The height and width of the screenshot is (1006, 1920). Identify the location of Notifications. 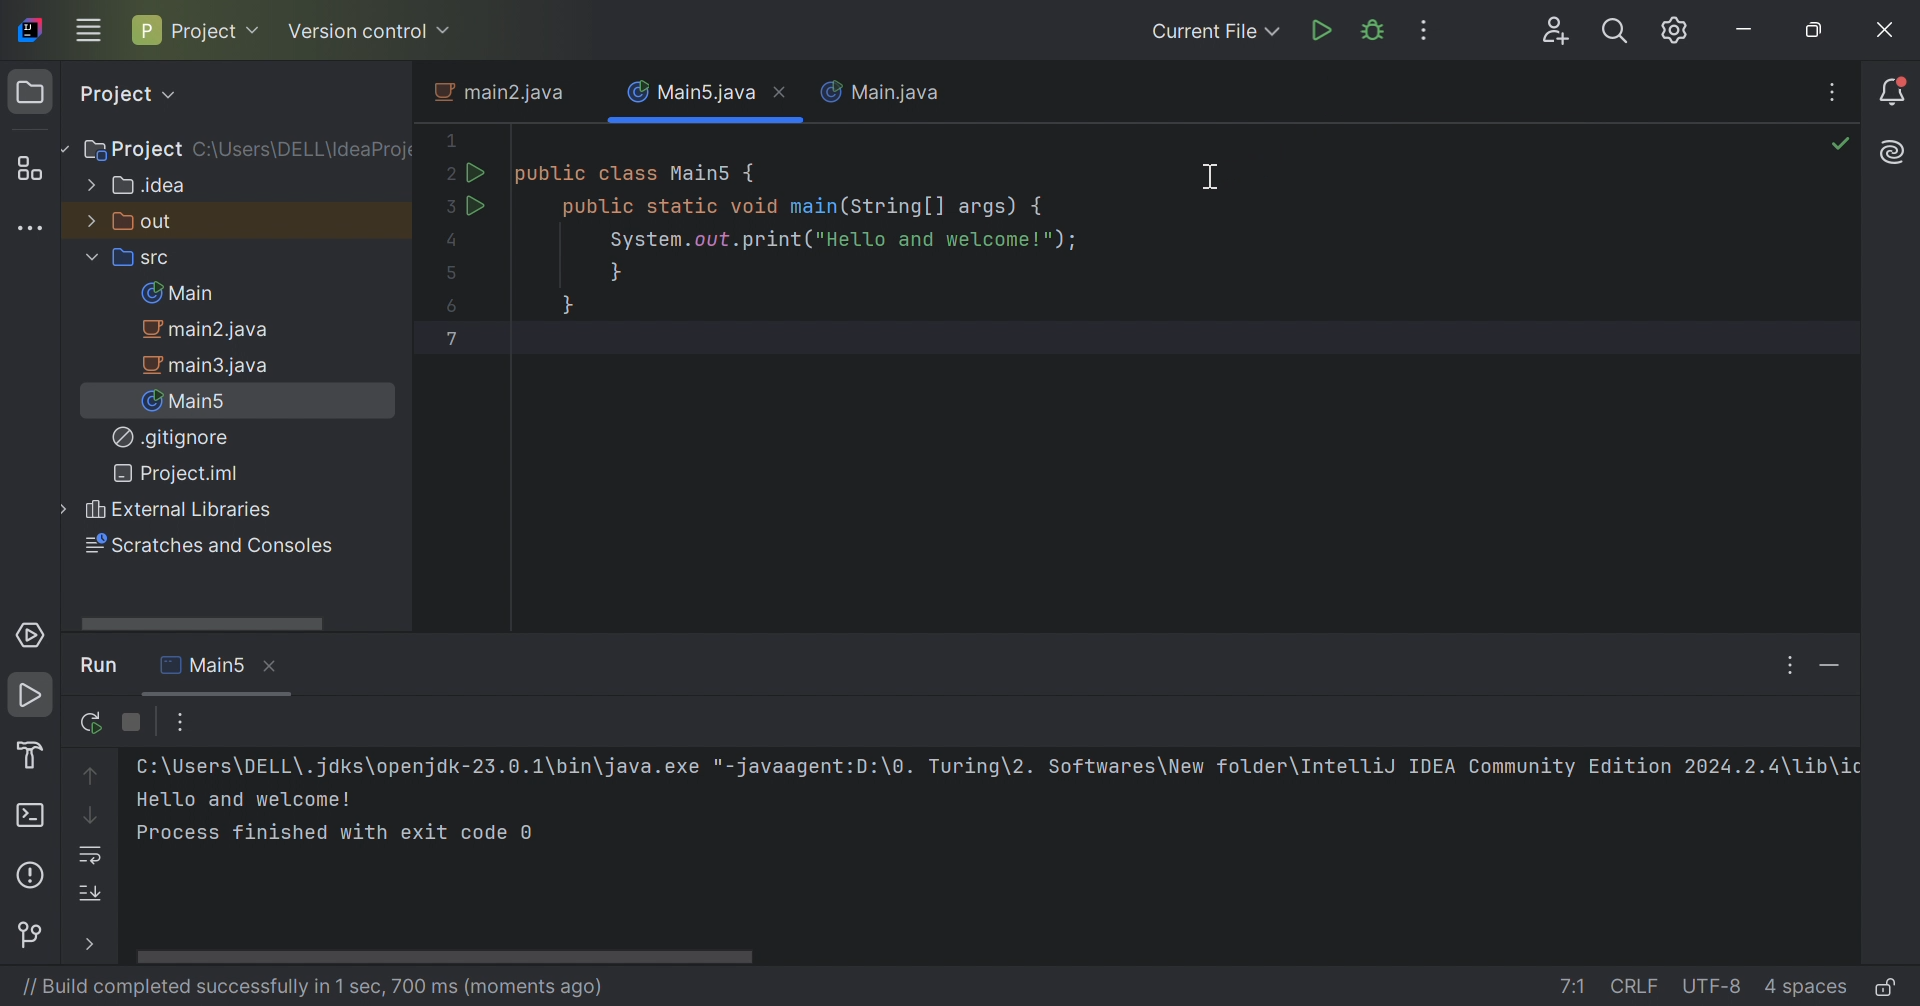
(1898, 90).